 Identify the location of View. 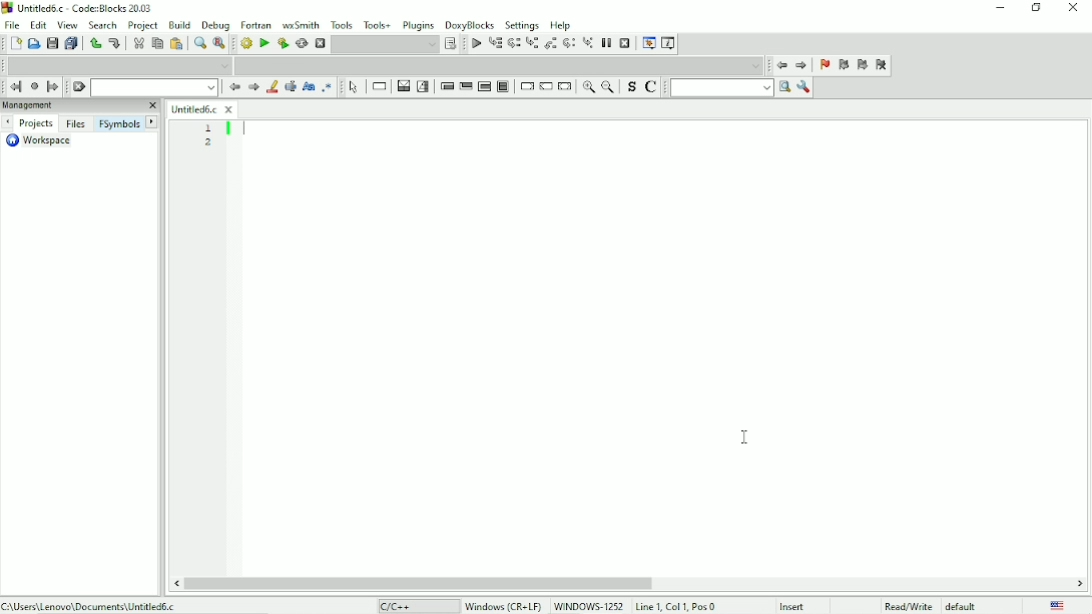
(67, 24).